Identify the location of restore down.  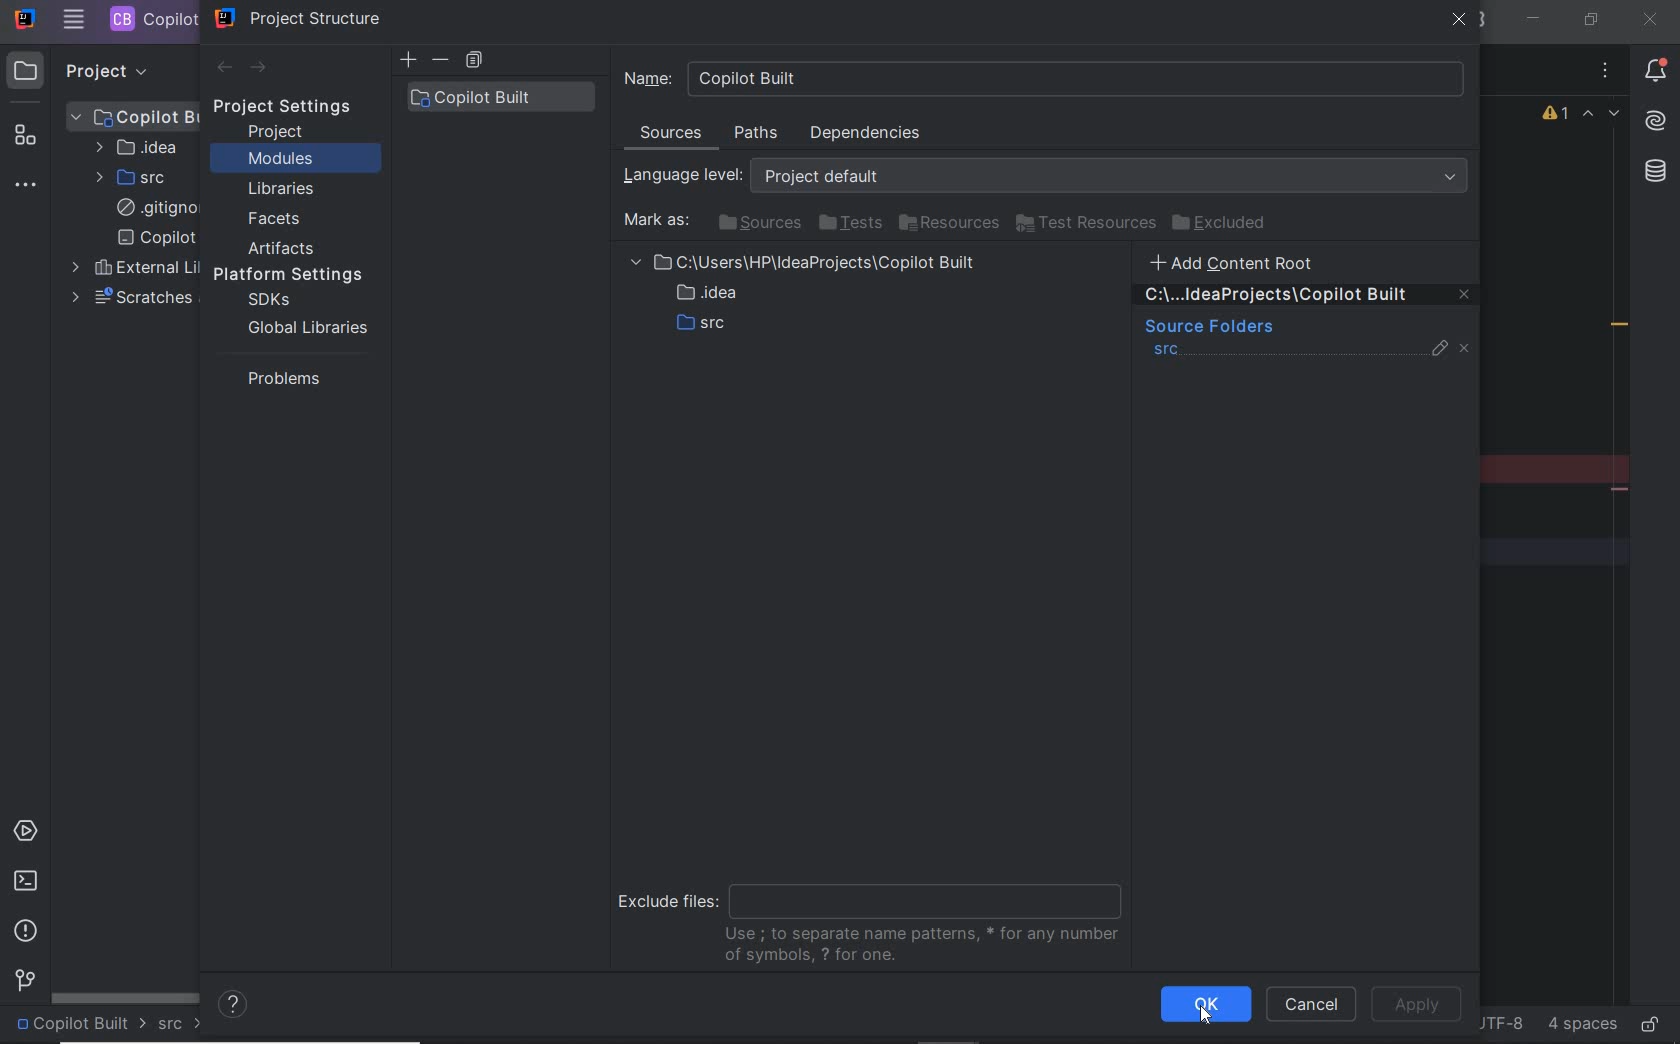
(1589, 19).